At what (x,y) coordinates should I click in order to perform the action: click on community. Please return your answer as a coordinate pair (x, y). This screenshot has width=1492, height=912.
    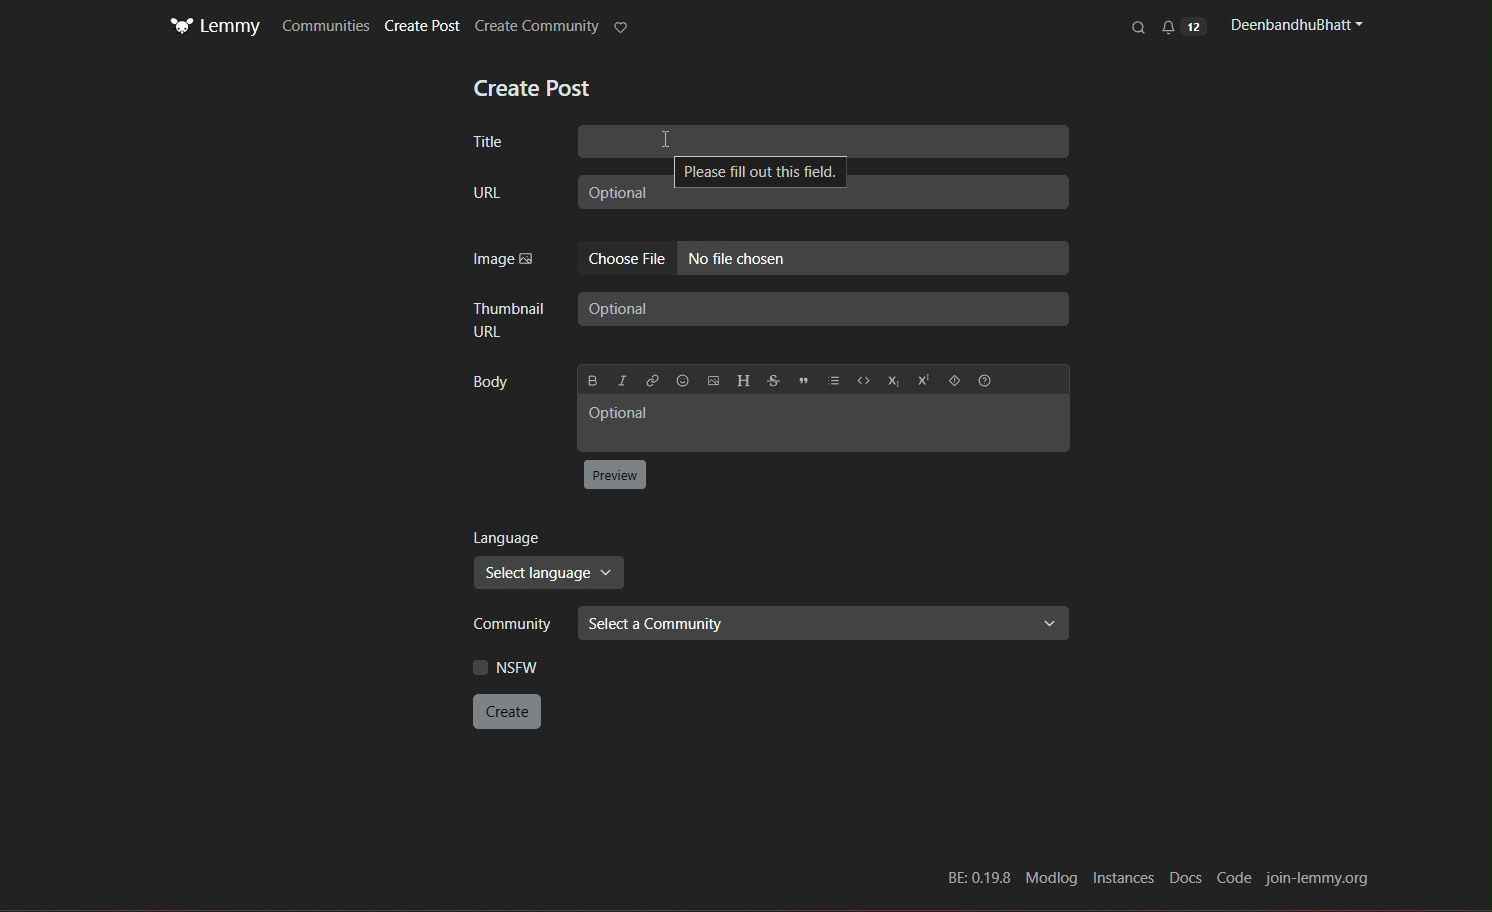
    Looking at the image, I should click on (515, 625).